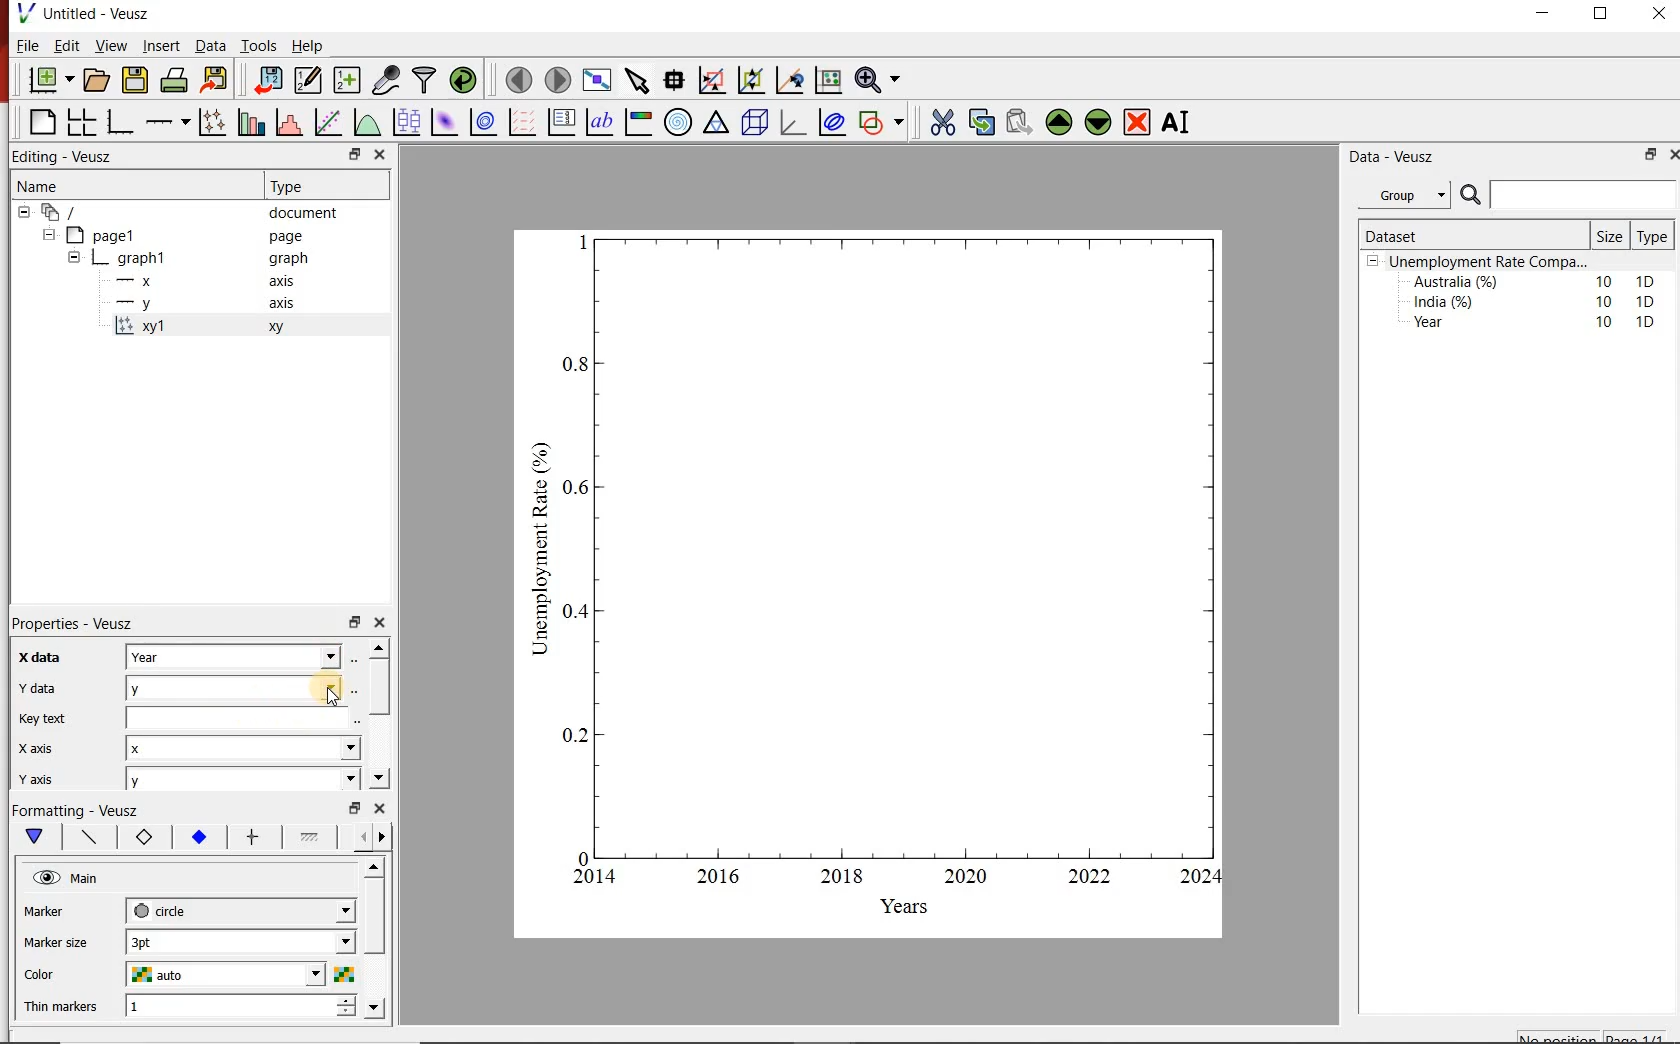 The image size is (1680, 1044). What do you see at coordinates (1536, 281) in the screenshot?
I see `Australia (%) 10 1D` at bounding box center [1536, 281].